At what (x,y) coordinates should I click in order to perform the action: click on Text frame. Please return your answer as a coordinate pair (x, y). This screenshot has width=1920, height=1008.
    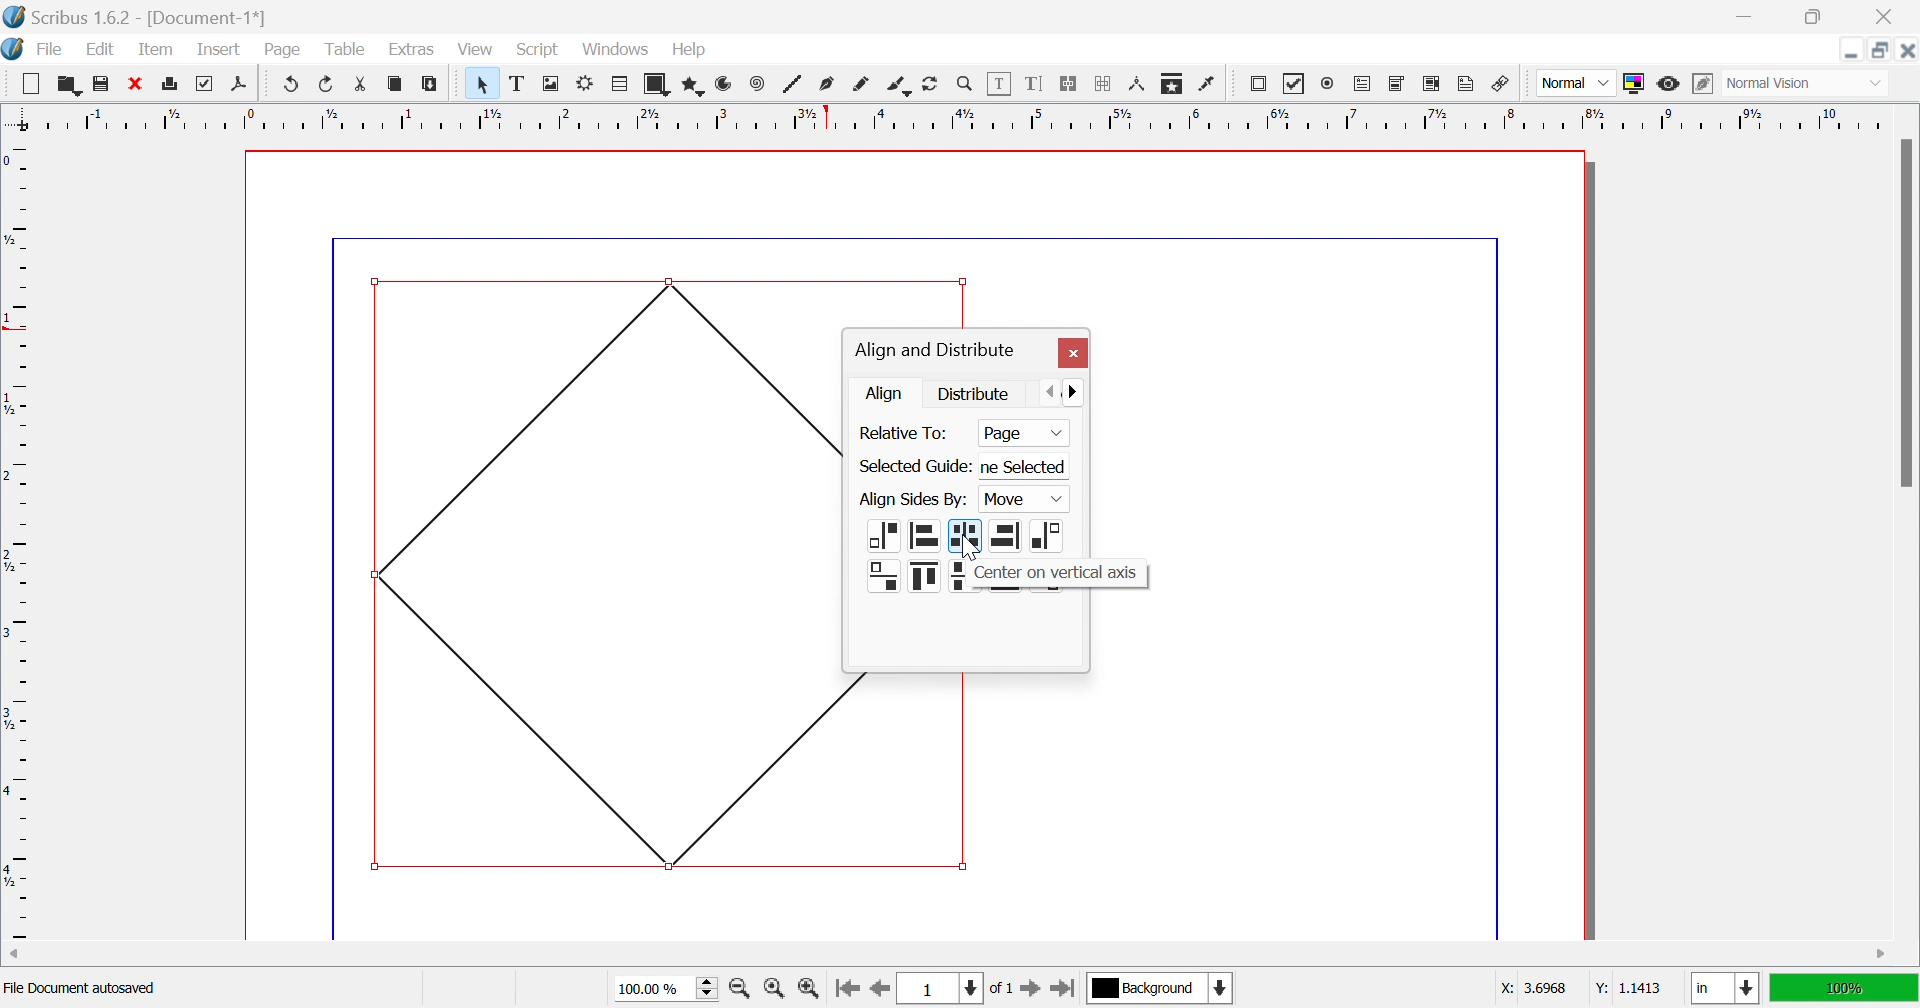
    Looking at the image, I should click on (520, 83).